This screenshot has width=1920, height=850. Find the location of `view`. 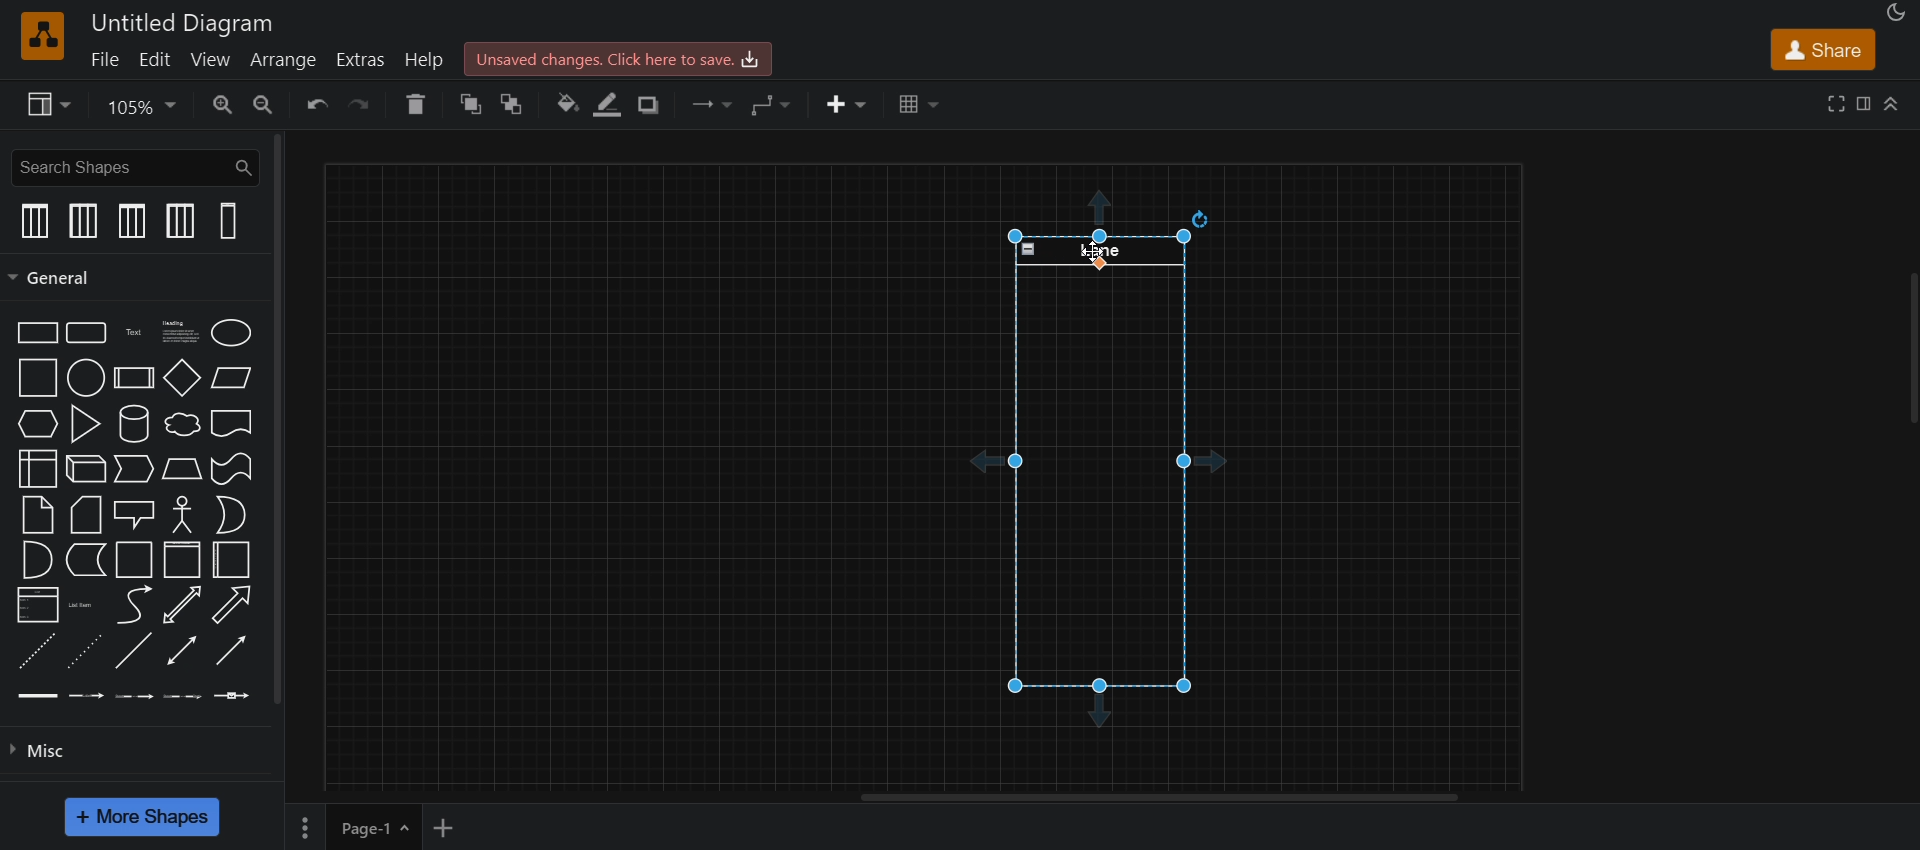

view is located at coordinates (50, 106).